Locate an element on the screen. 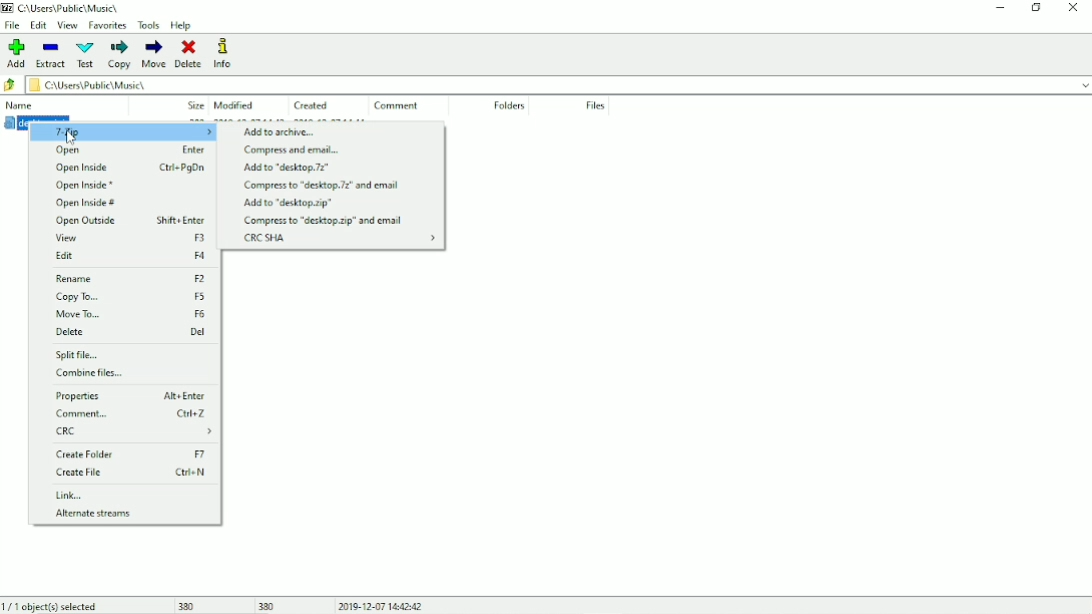  Info is located at coordinates (223, 53).